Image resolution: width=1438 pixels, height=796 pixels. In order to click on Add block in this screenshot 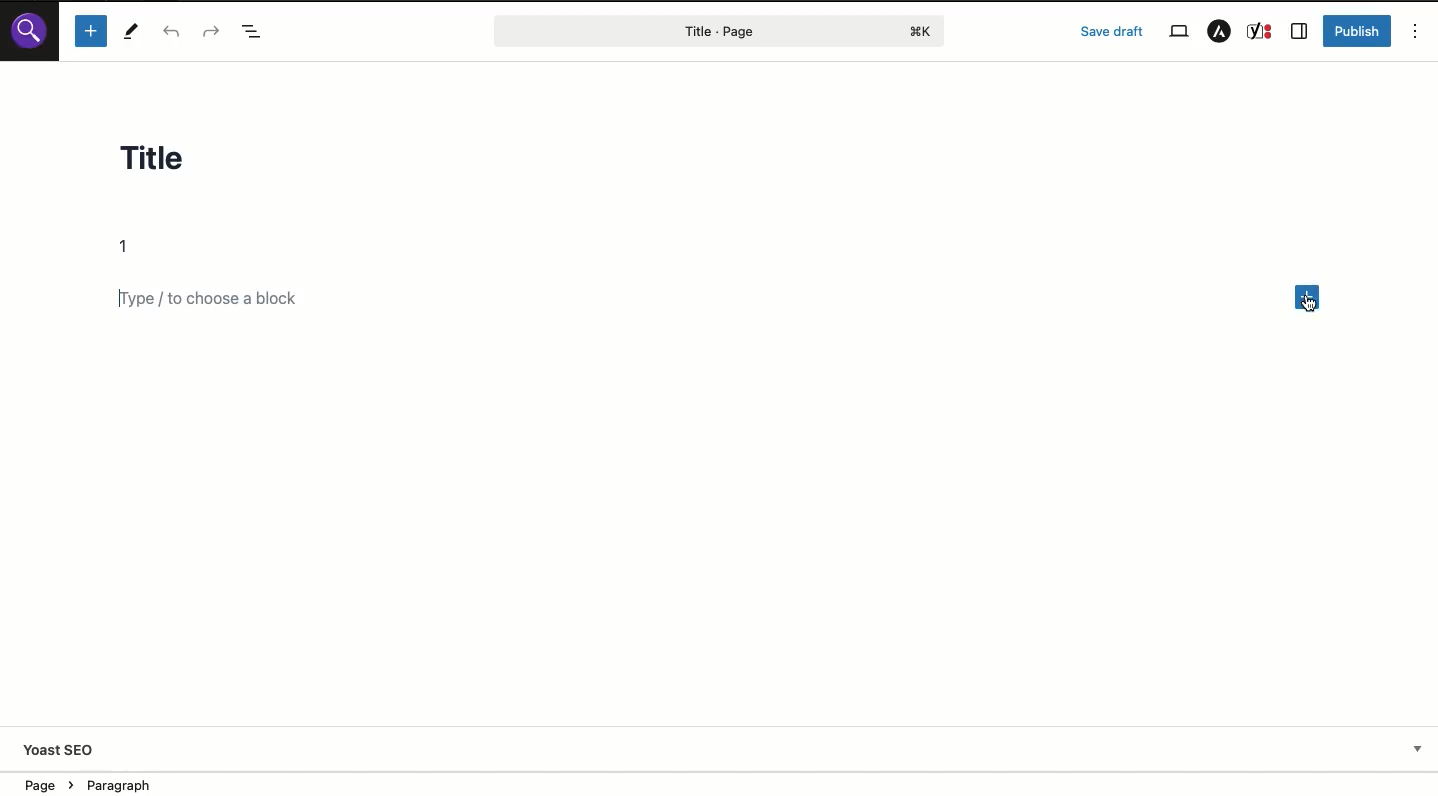, I will do `click(226, 300)`.